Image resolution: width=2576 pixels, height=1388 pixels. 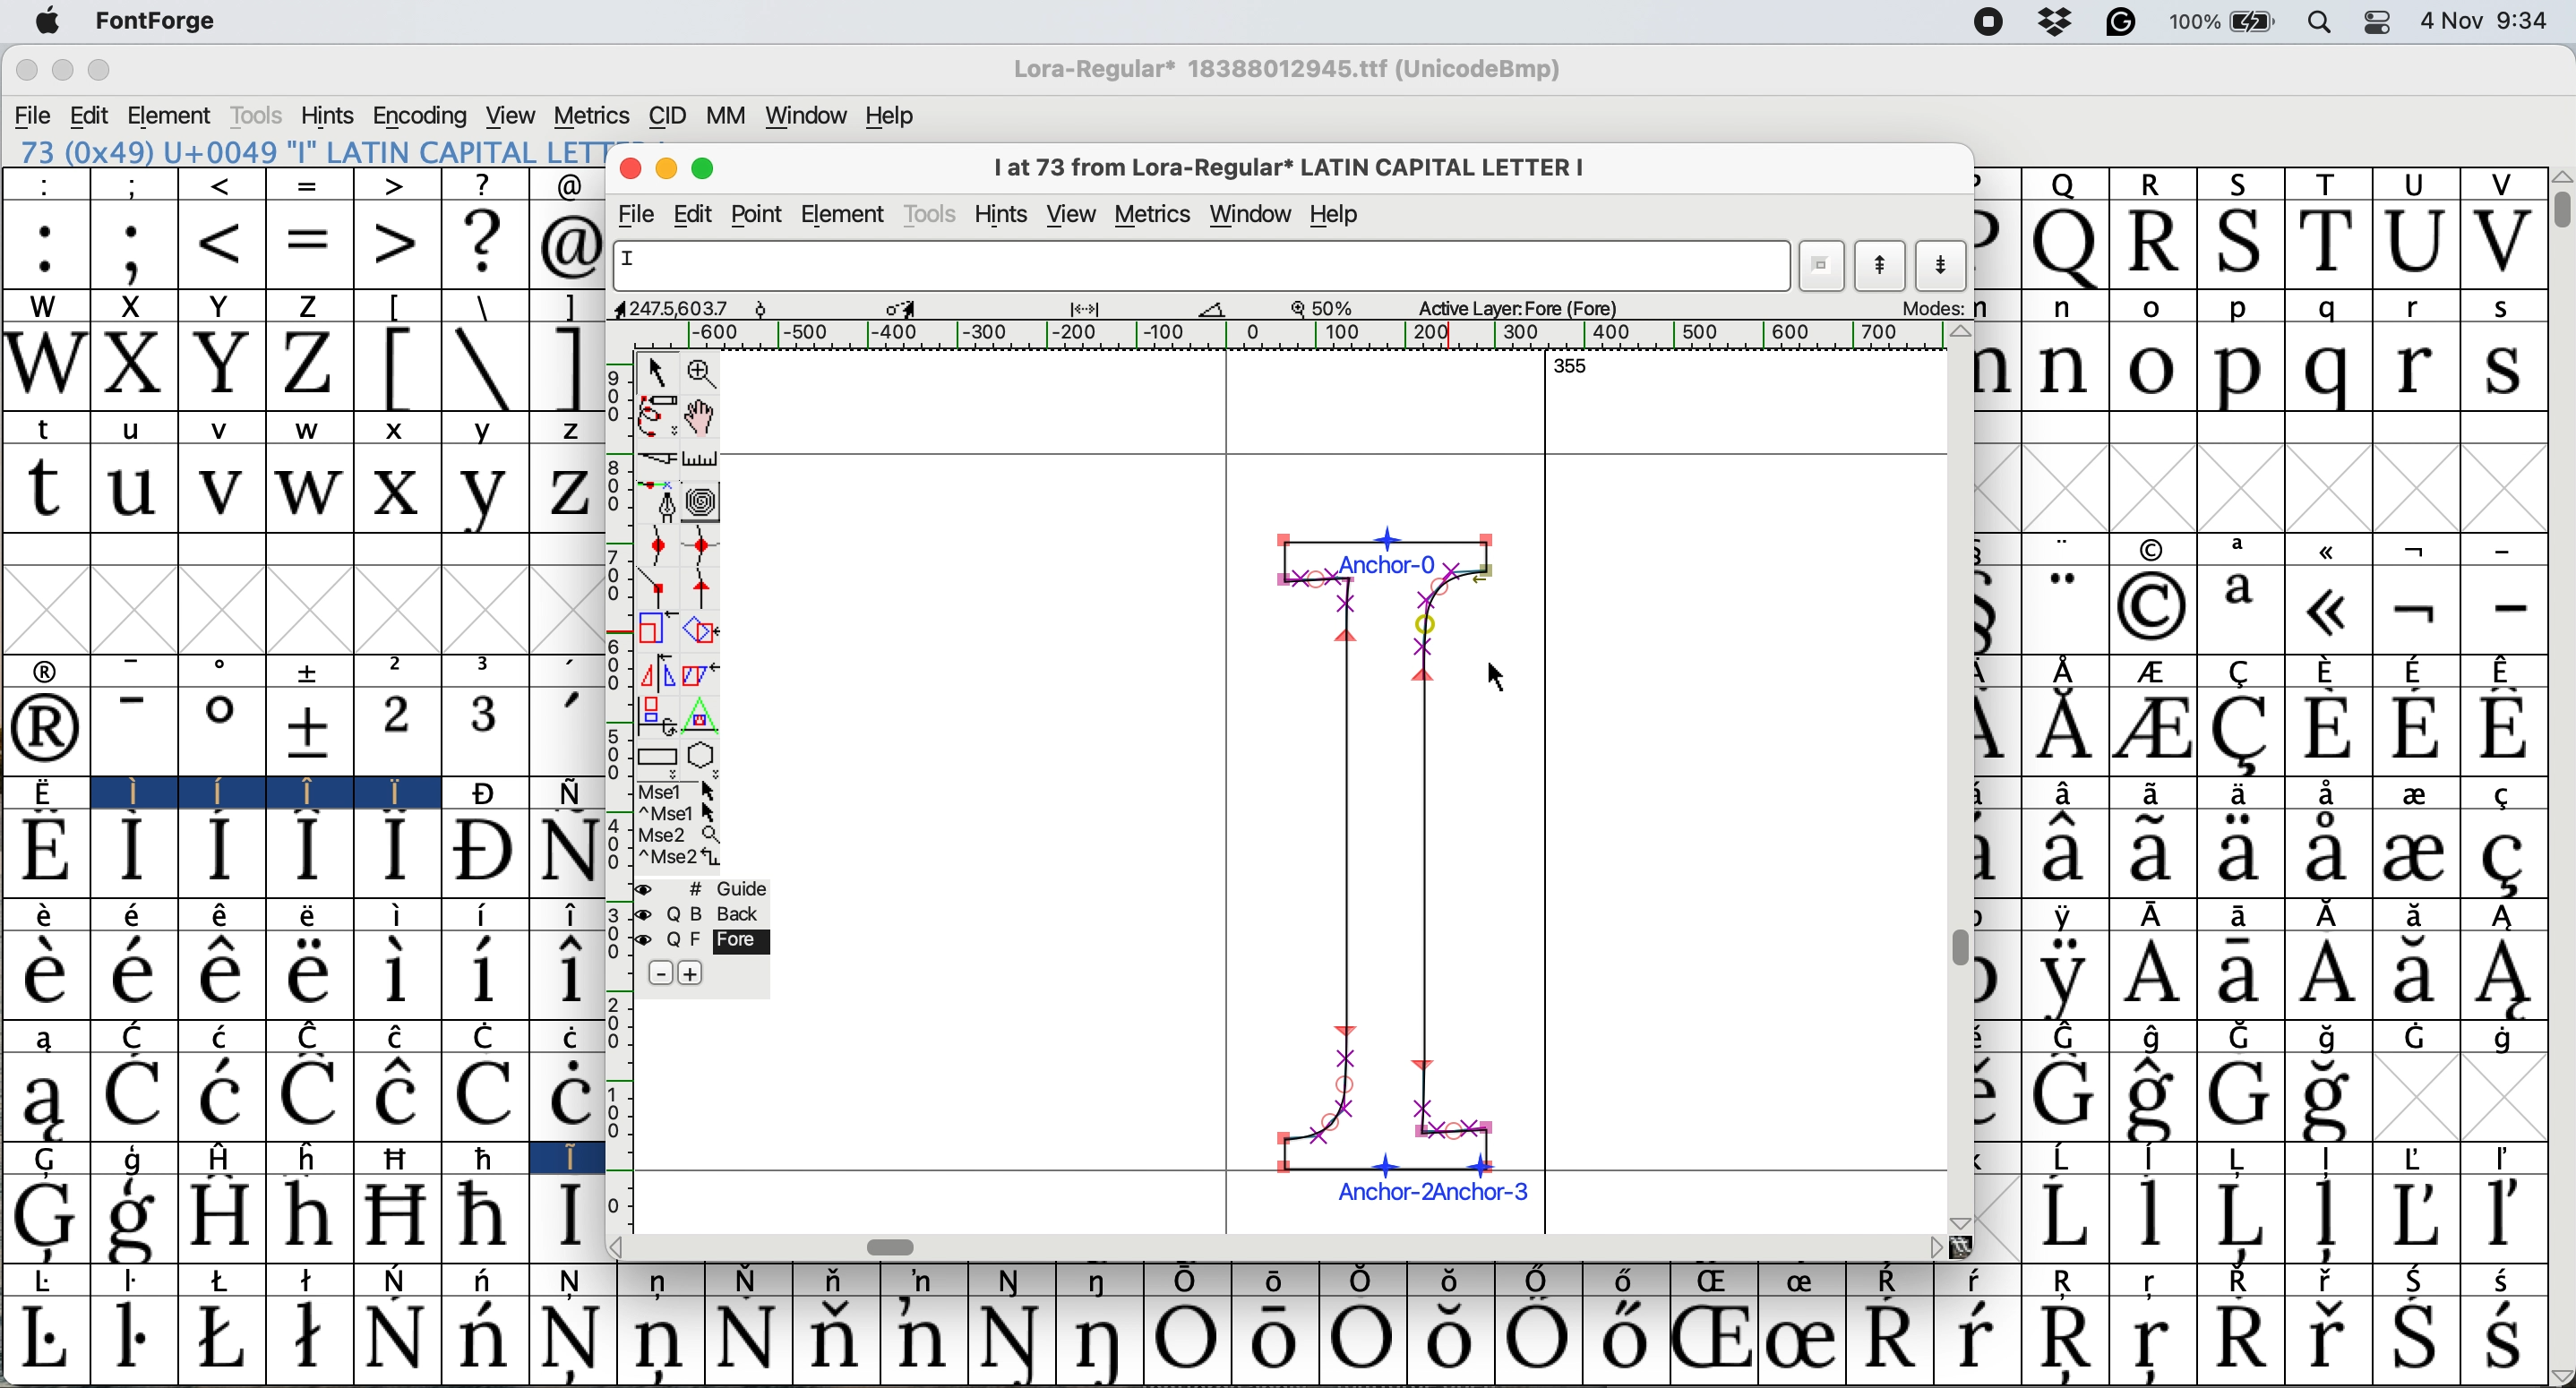 What do you see at coordinates (90, 116) in the screenshot?
I see `edit` at bounding box center [90, 116].